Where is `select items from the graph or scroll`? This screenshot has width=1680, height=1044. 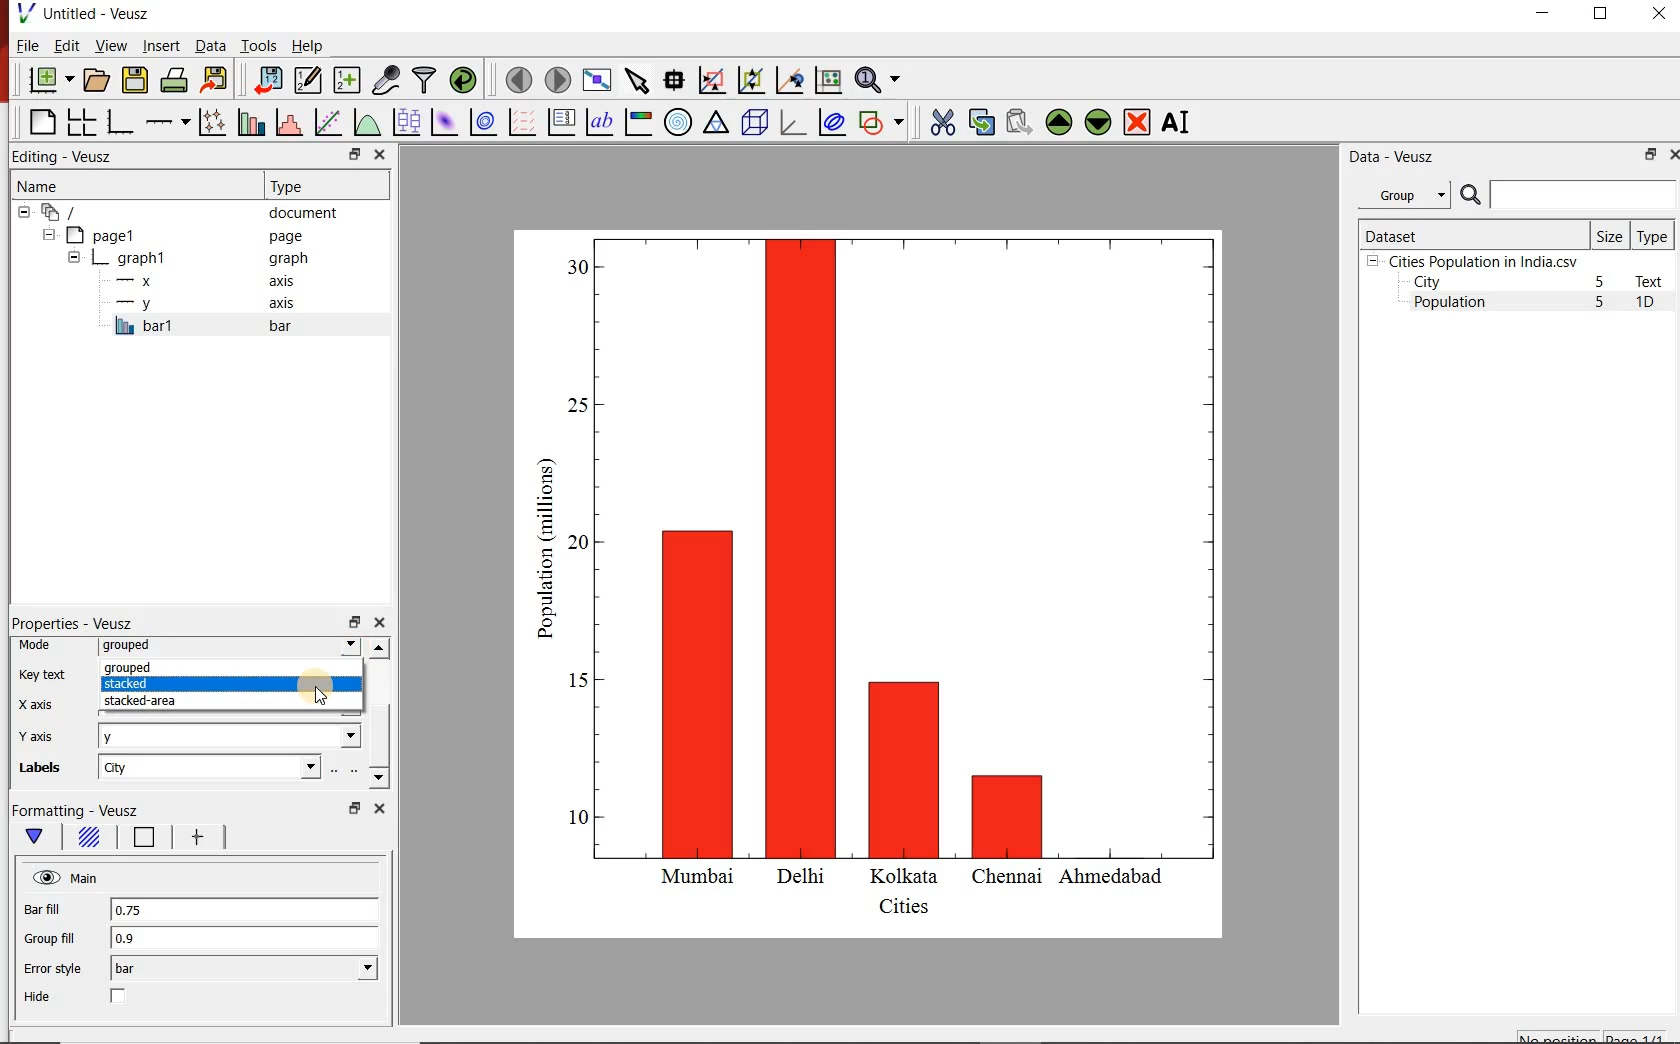 select items from the graph or scroll is located at coordinates (636, 79).